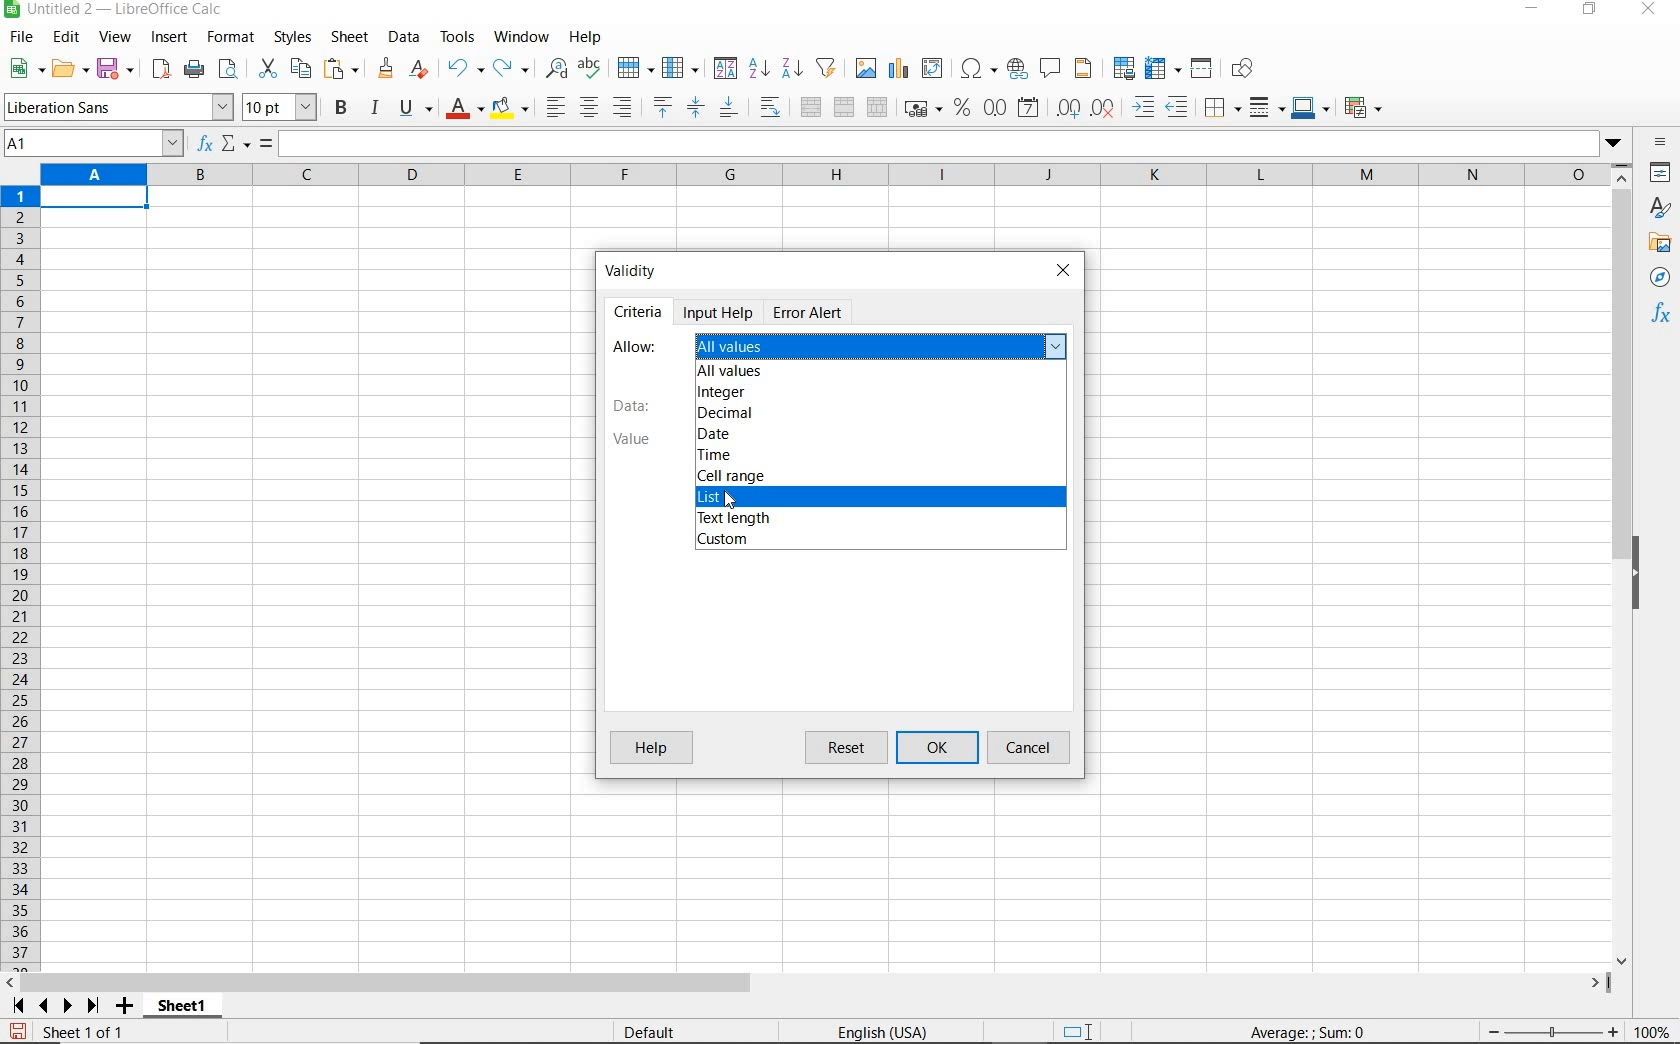 The height and width of the screenshot is (1044, 1680). What do you see at coordinates (868, 69) in the screenshot?
I see `insert image` at bounding box center [868, 69].